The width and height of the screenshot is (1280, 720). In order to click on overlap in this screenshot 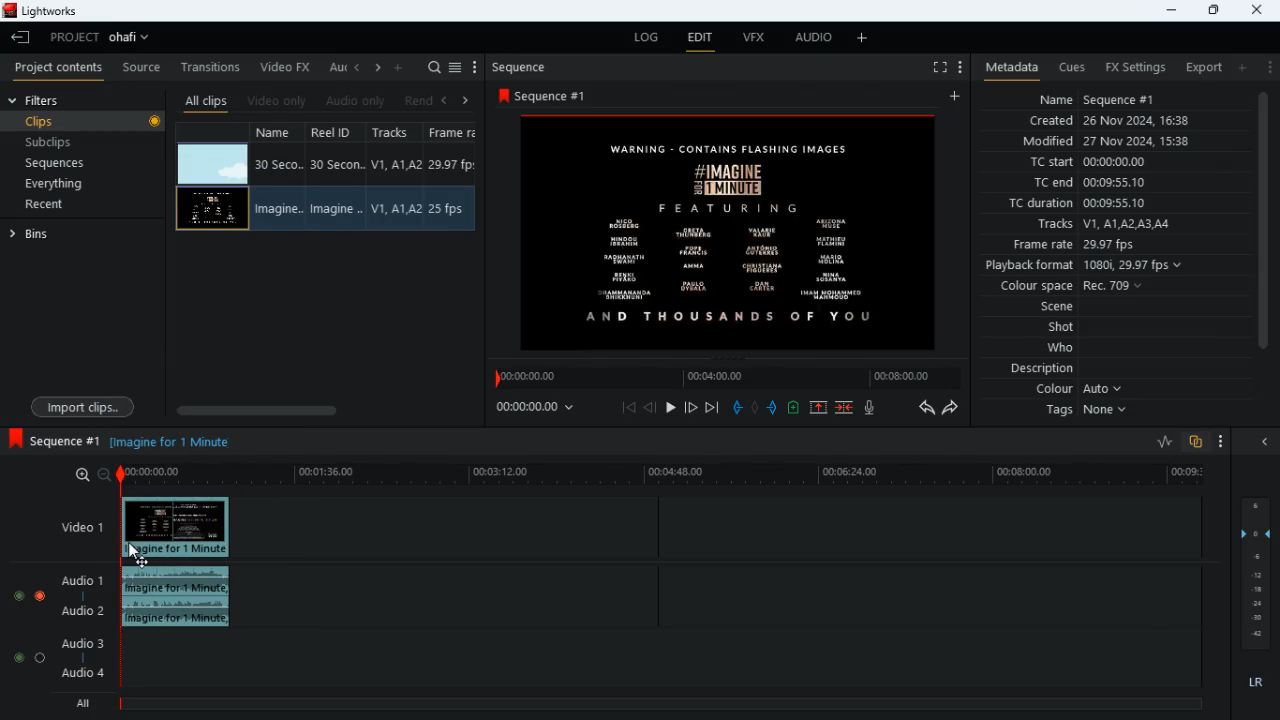, I will do `click(1195, 441)`.